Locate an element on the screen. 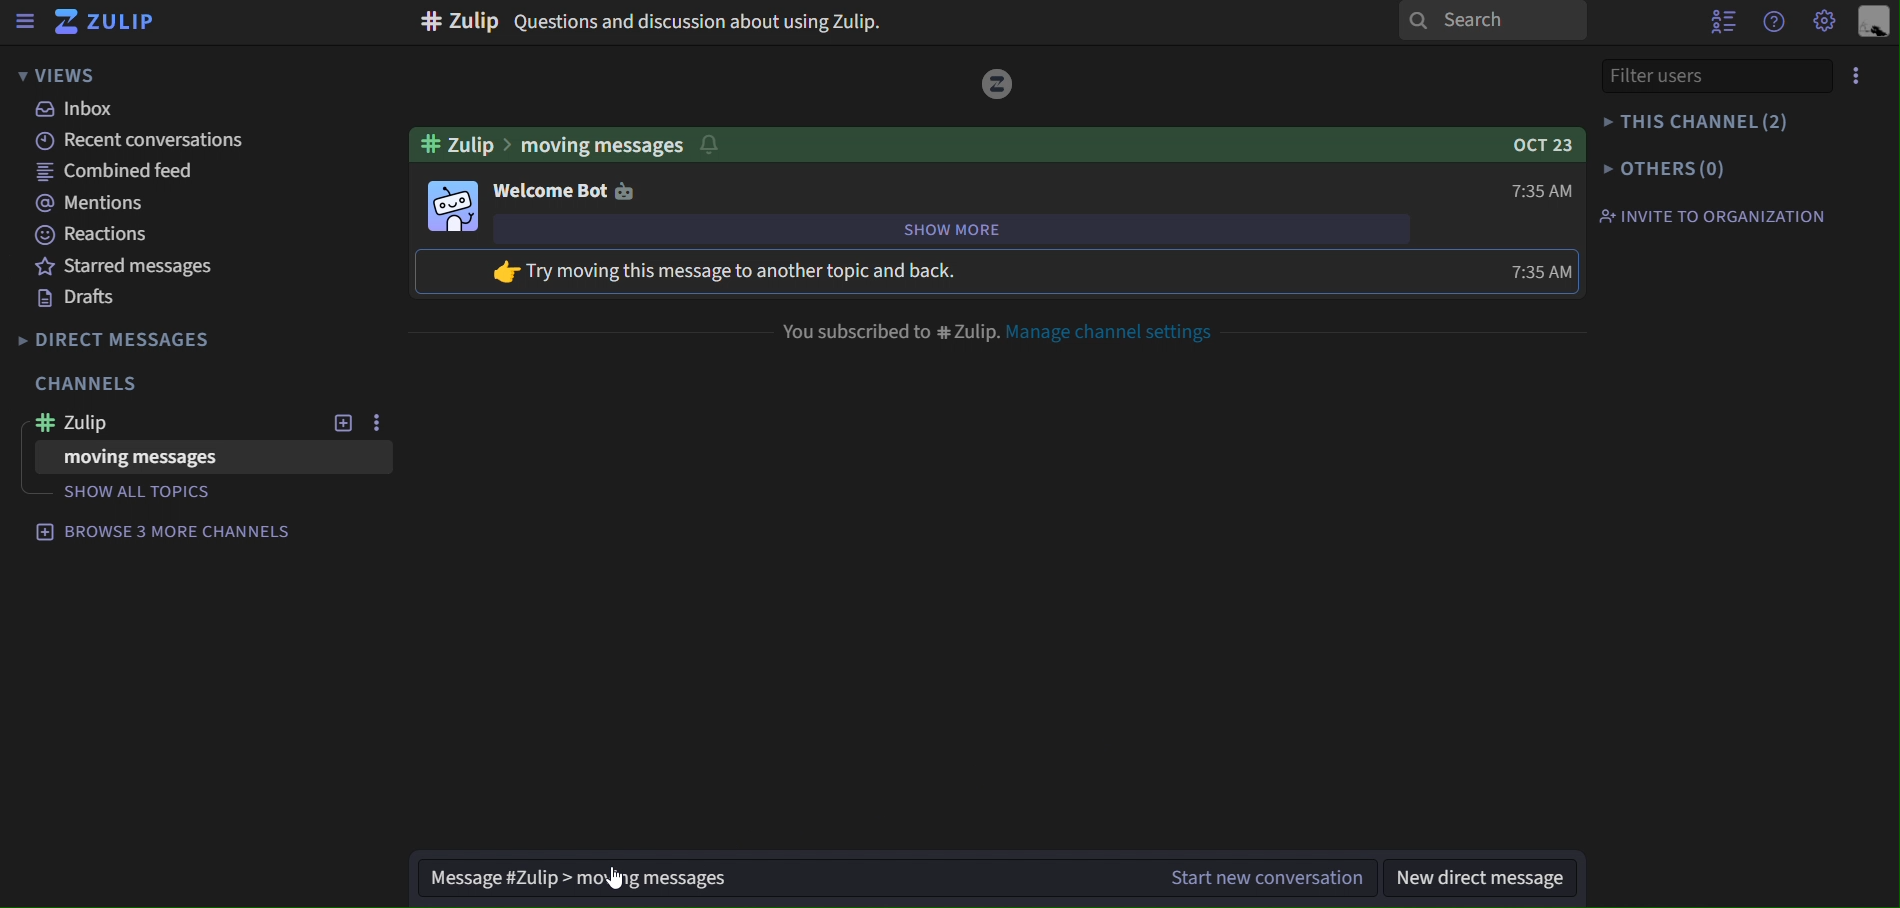 Image resolution: width=1900 pixels, height=908 pixels. 7:35 AM is located at coordinates (1545, 272).